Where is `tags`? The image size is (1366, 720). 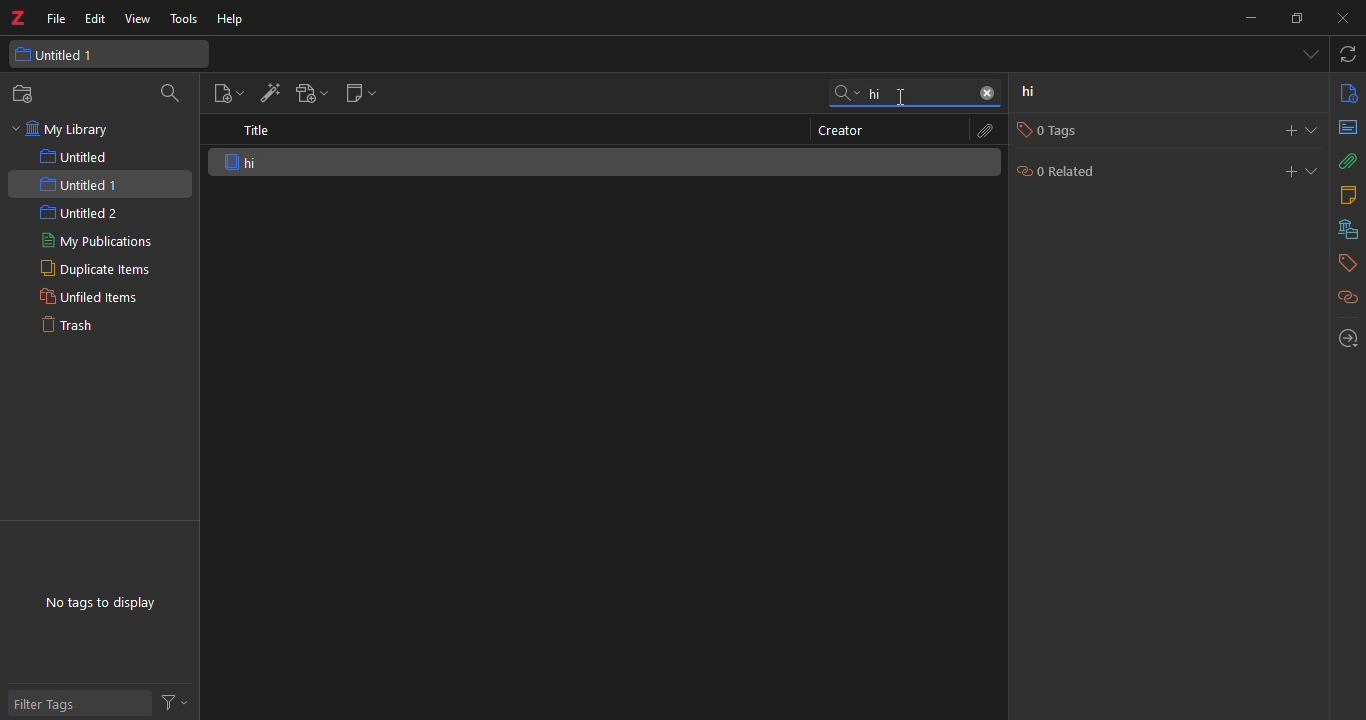 tags is located at coordinates (1345, 265).